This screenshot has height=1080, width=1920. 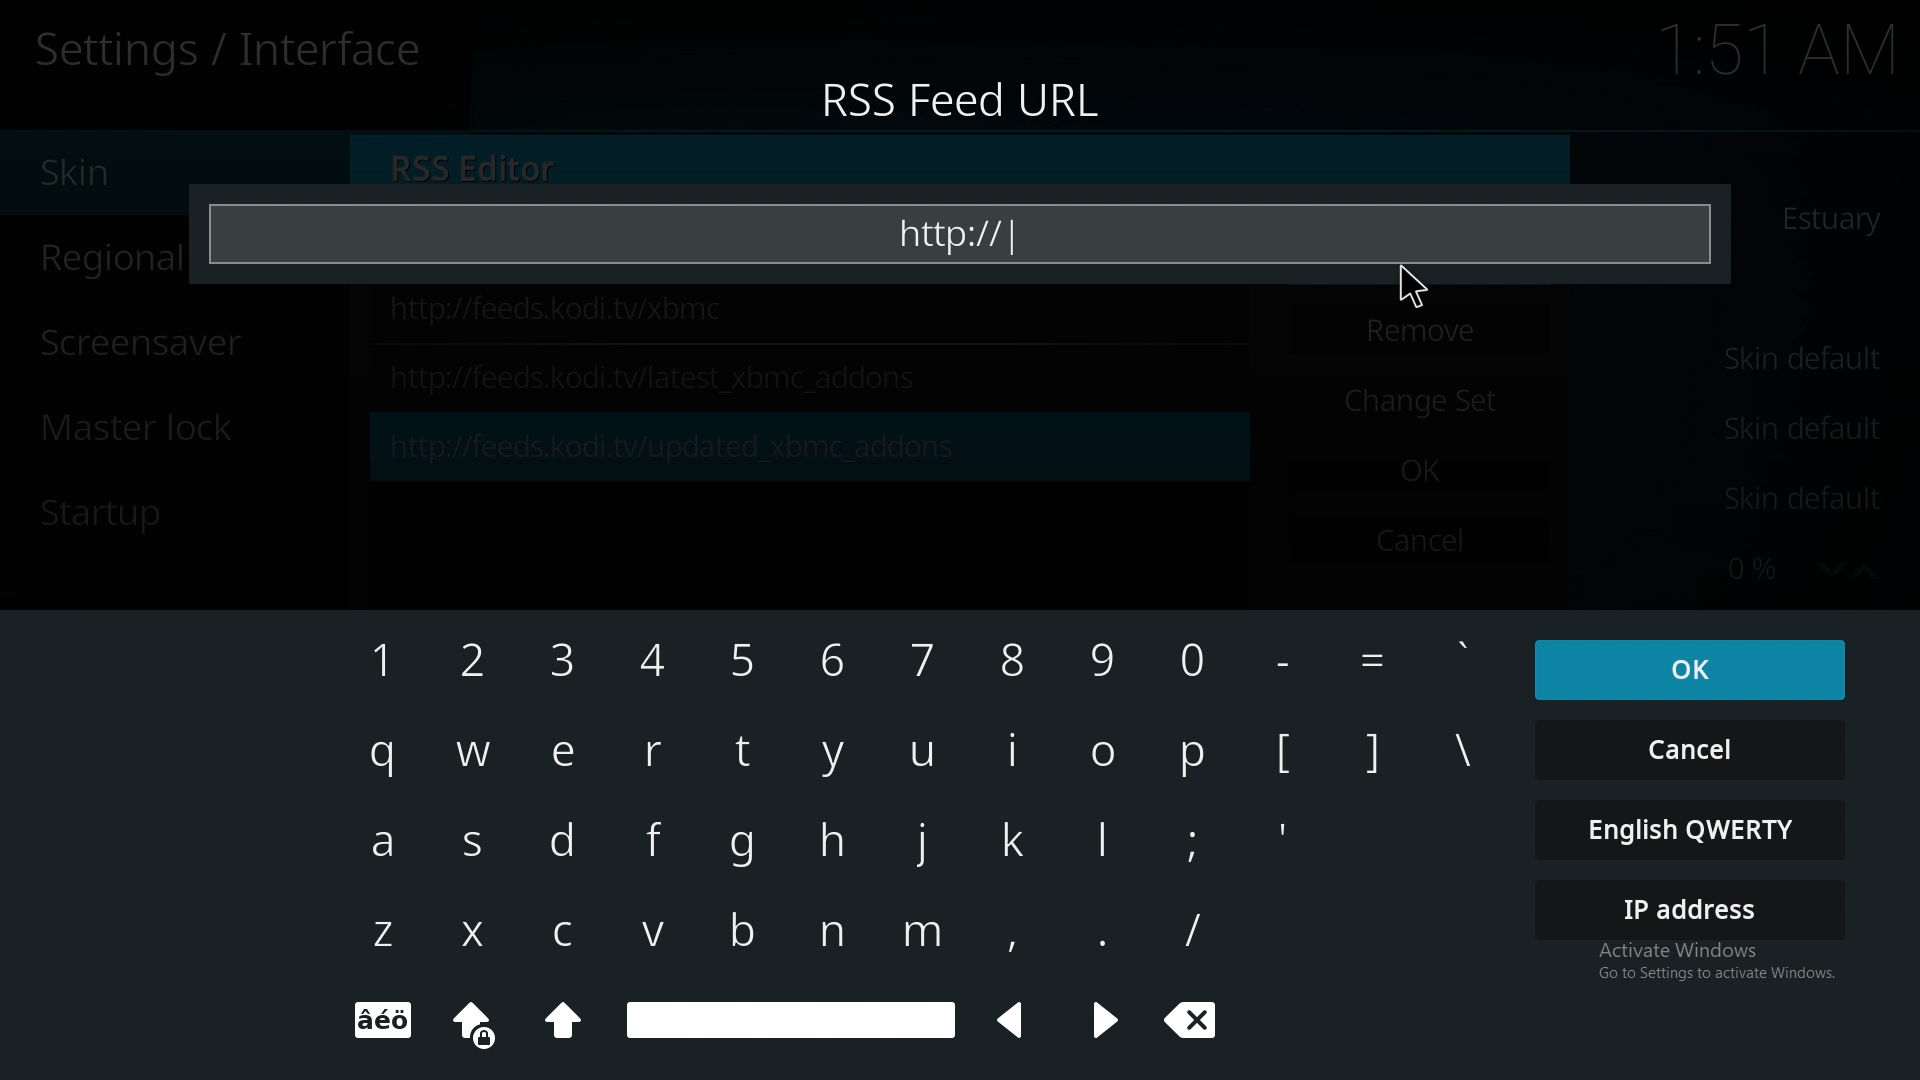 What do you see at coordinates (833, 755) in the screenshot?
I see `keyboard Input` at bounding box center [833, 755].